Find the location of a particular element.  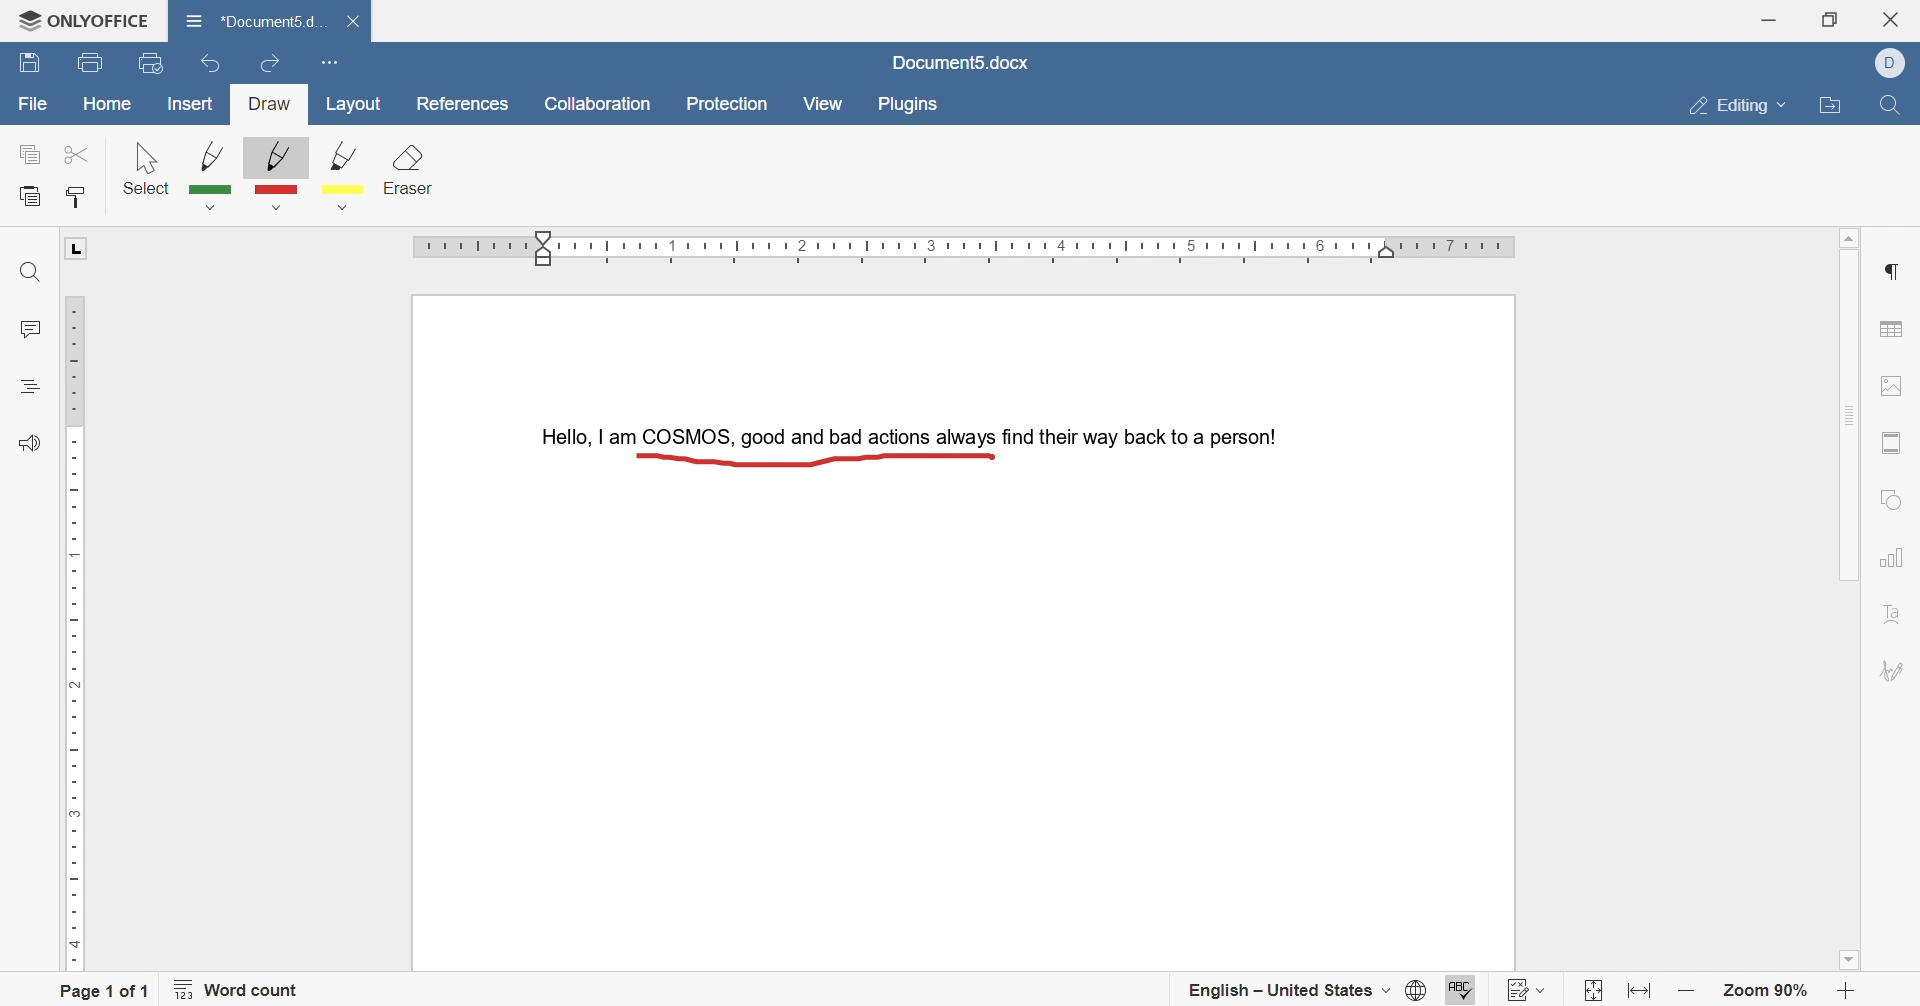

spell checking is located at coordinates (1458, 987).